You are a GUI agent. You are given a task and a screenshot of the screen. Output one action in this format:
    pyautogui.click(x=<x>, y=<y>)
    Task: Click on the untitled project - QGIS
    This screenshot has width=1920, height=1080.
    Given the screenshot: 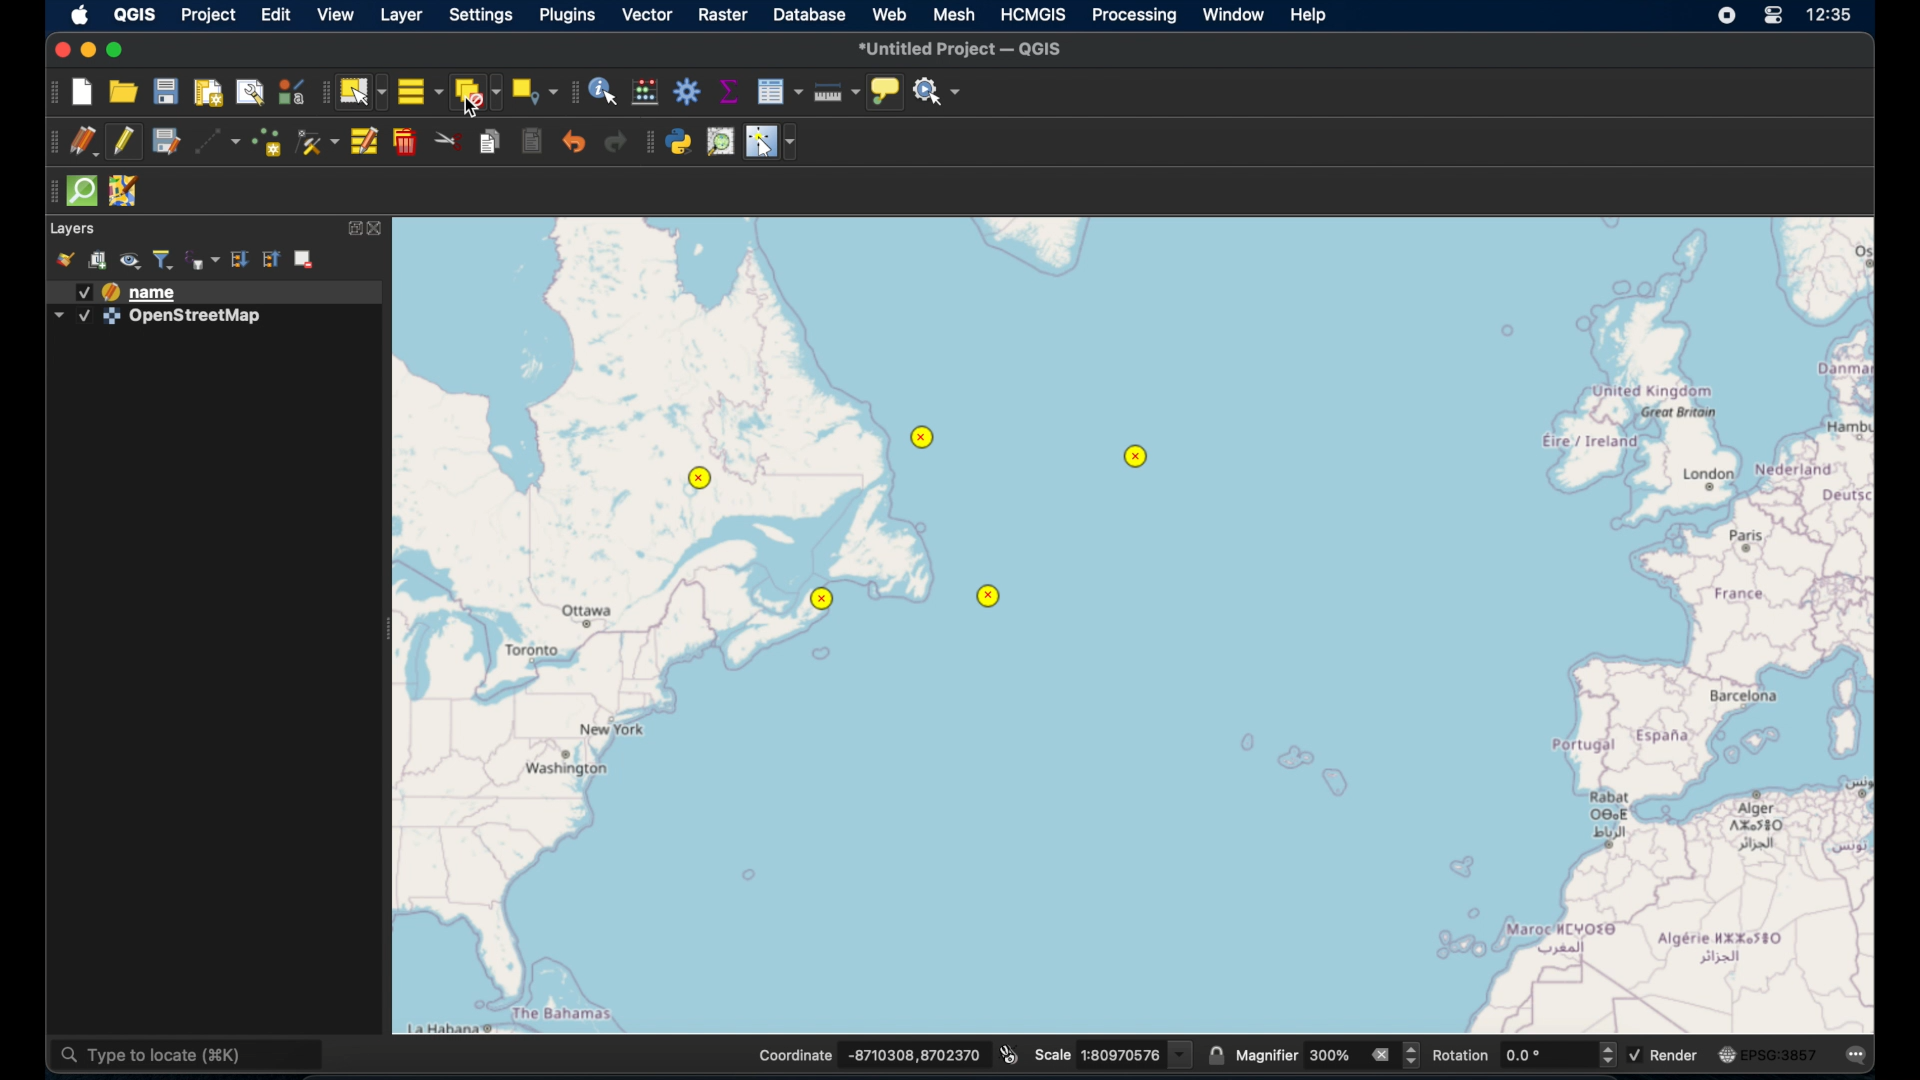 What is the action you would take?
    pyautogui.click(x=966, y=48)
    